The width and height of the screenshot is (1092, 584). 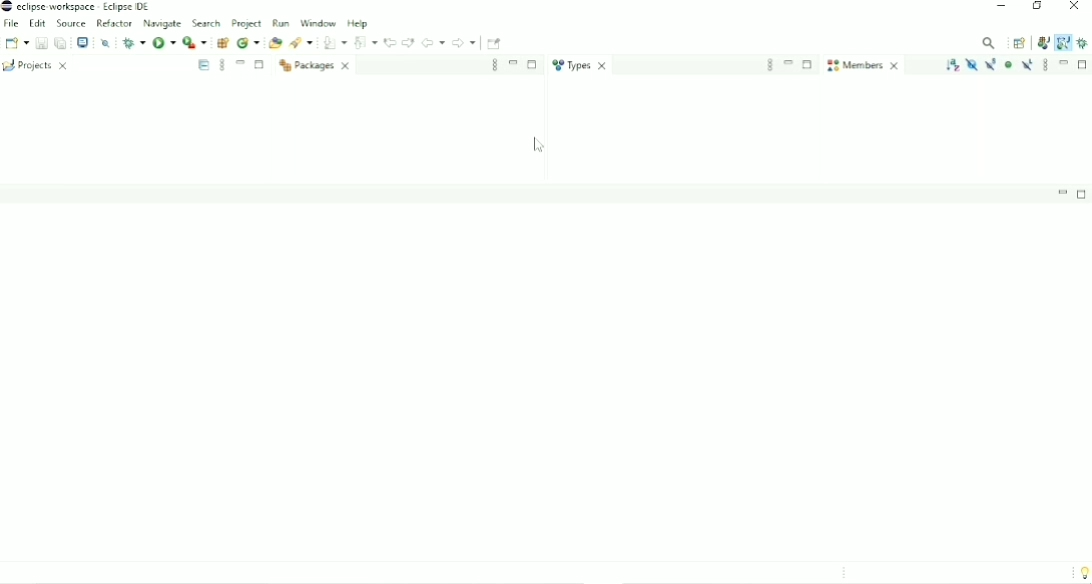 What do you see at coordinates (133, 42) in the screenshot?
I see `Debug` at bounding box center [133, 42].